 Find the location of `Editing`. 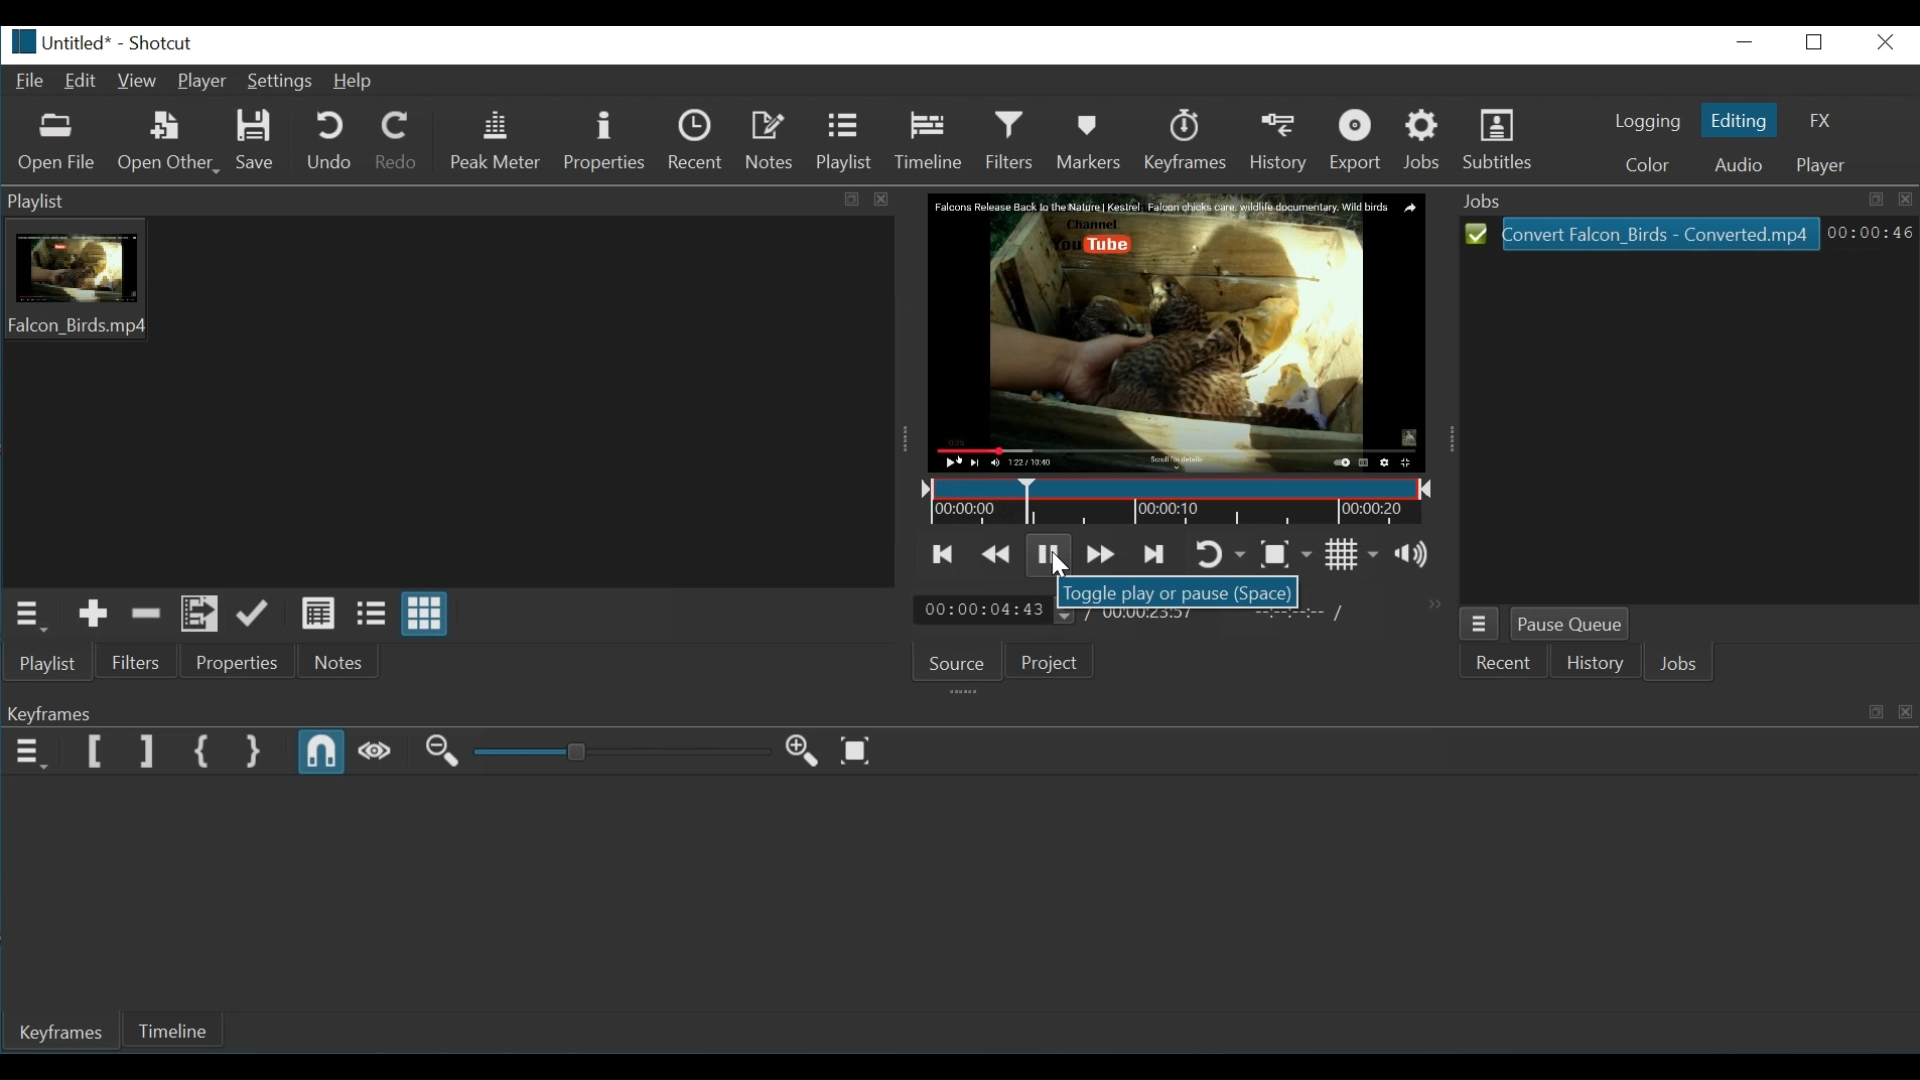

Editing is located at coordinates (1741, 120).